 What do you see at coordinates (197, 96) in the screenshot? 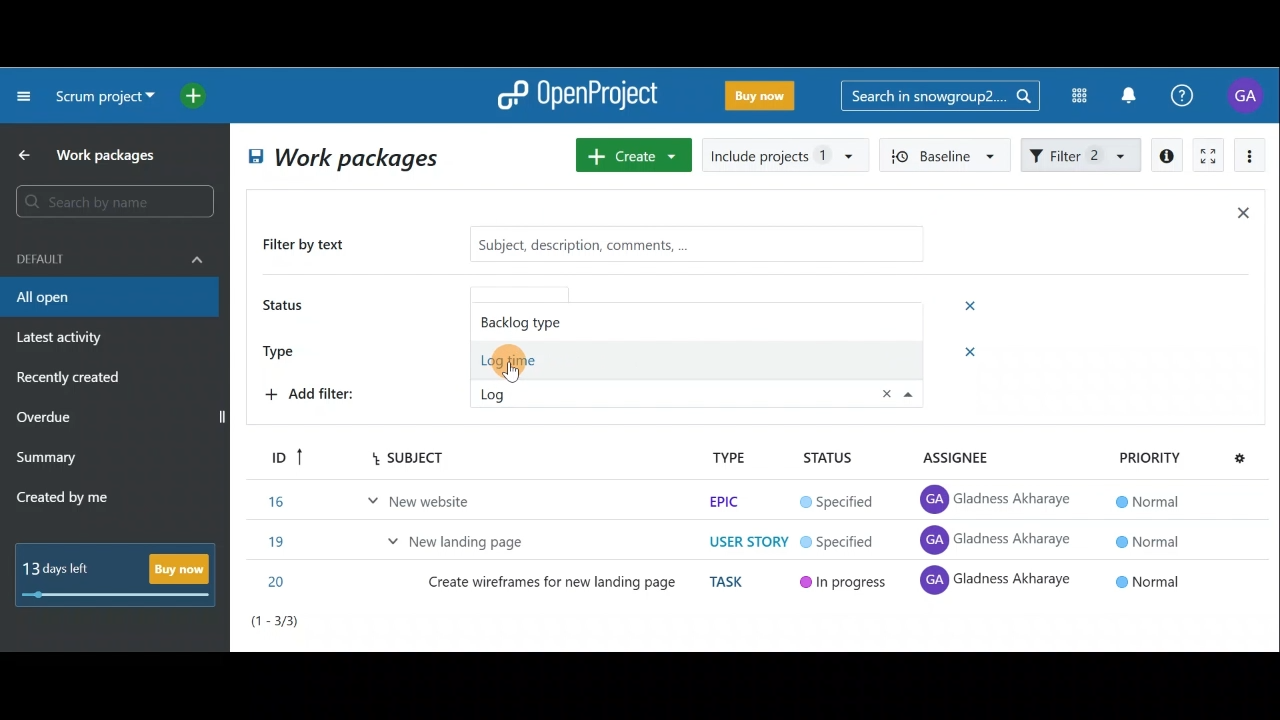
I see `Open quick add menu` at bounding box center [197, 96].